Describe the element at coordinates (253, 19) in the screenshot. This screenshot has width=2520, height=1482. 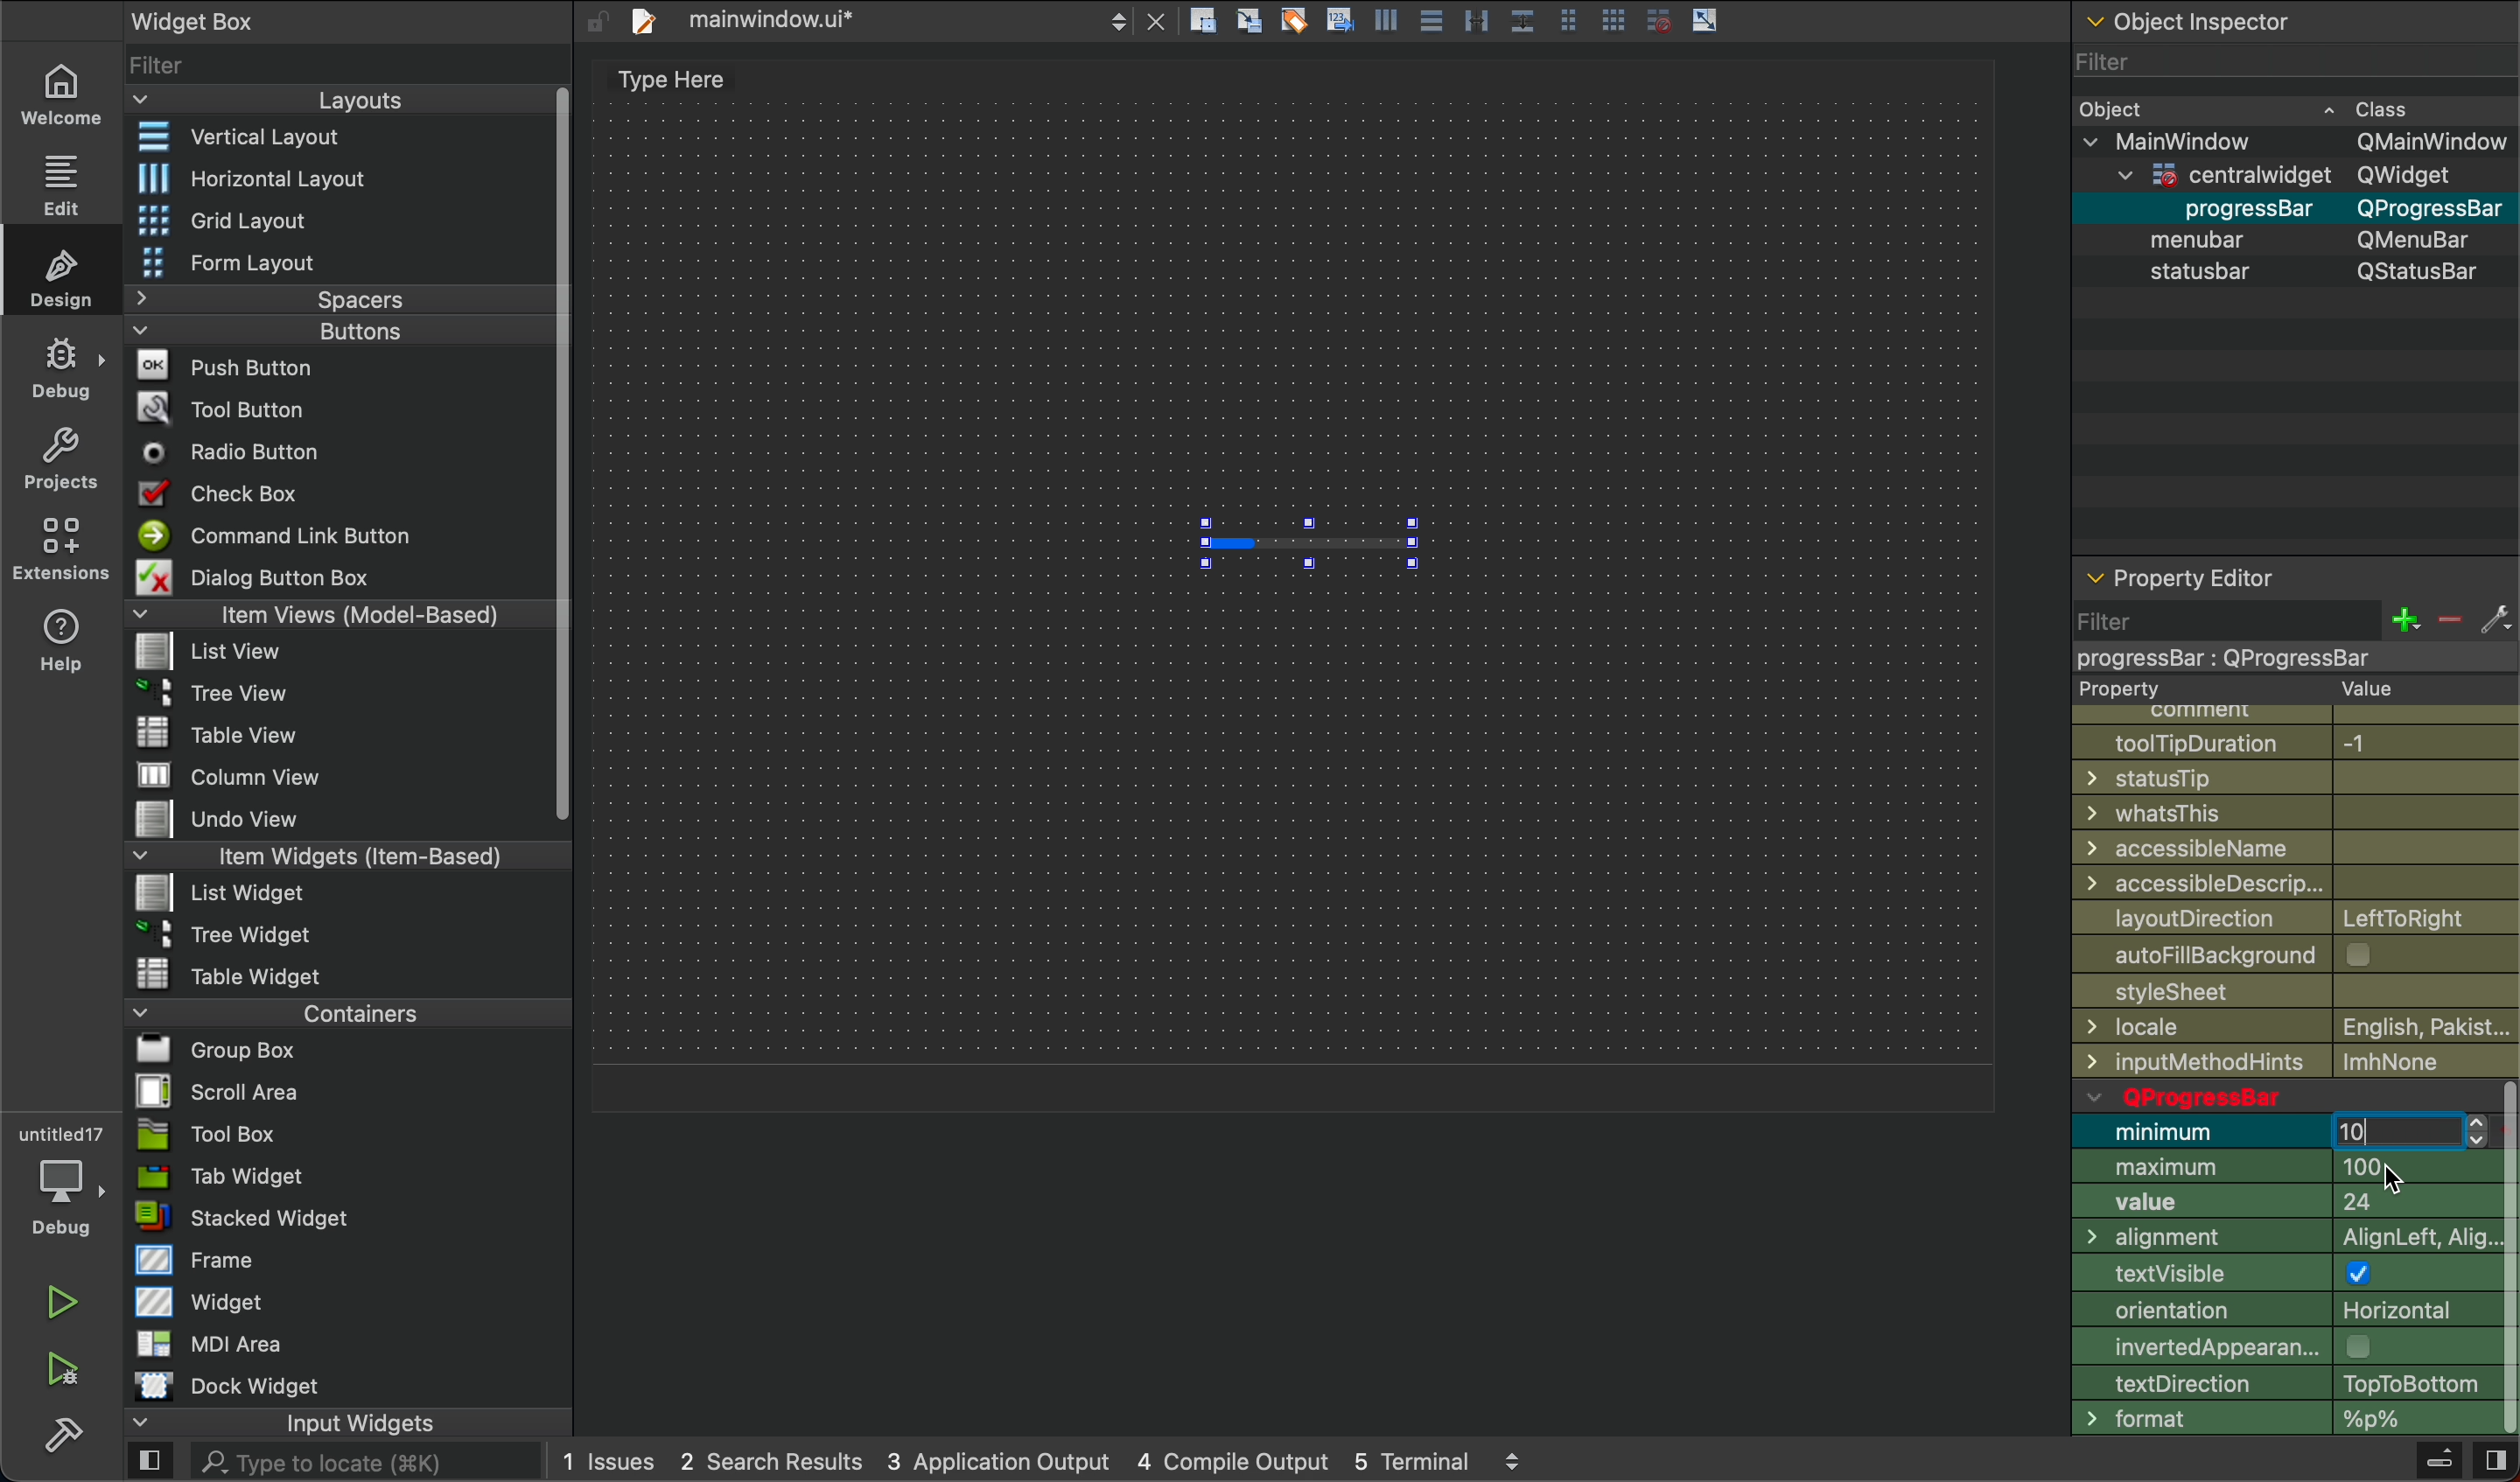
I see `widget box` at that location.